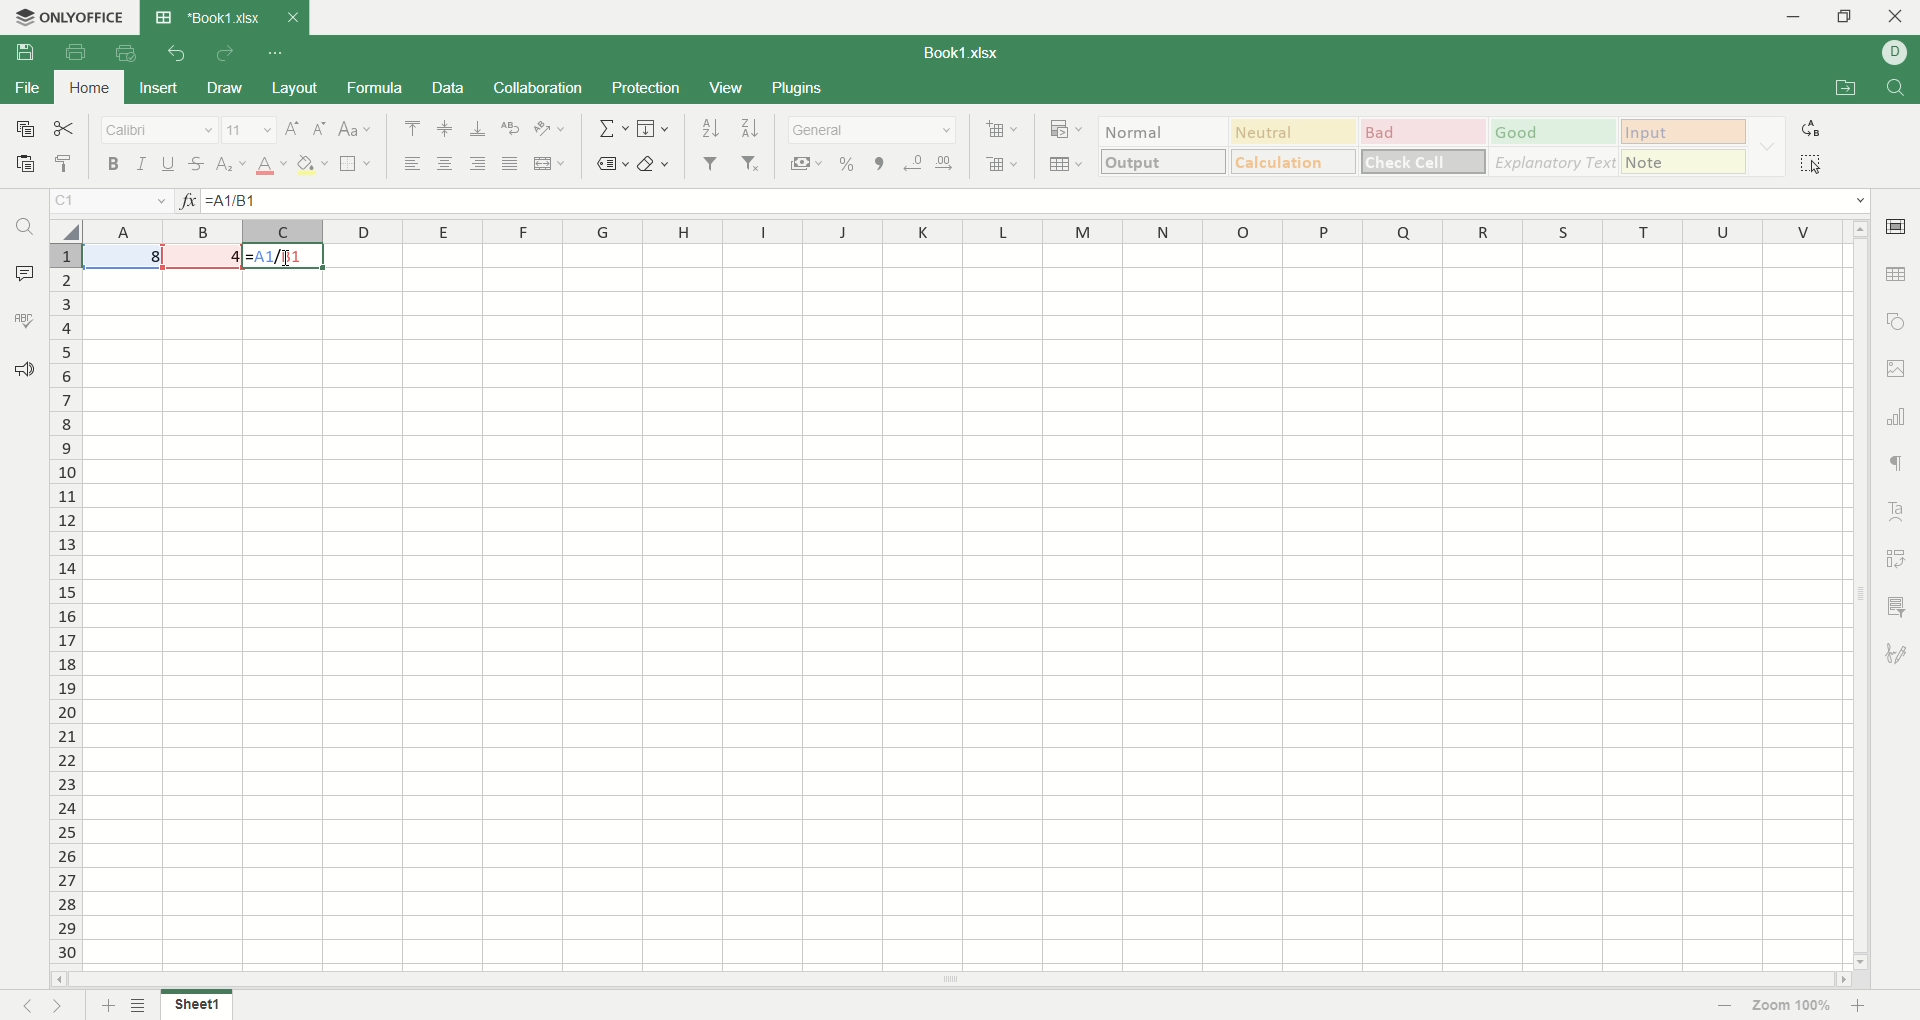  I want to click on italic, so click(141, 163).